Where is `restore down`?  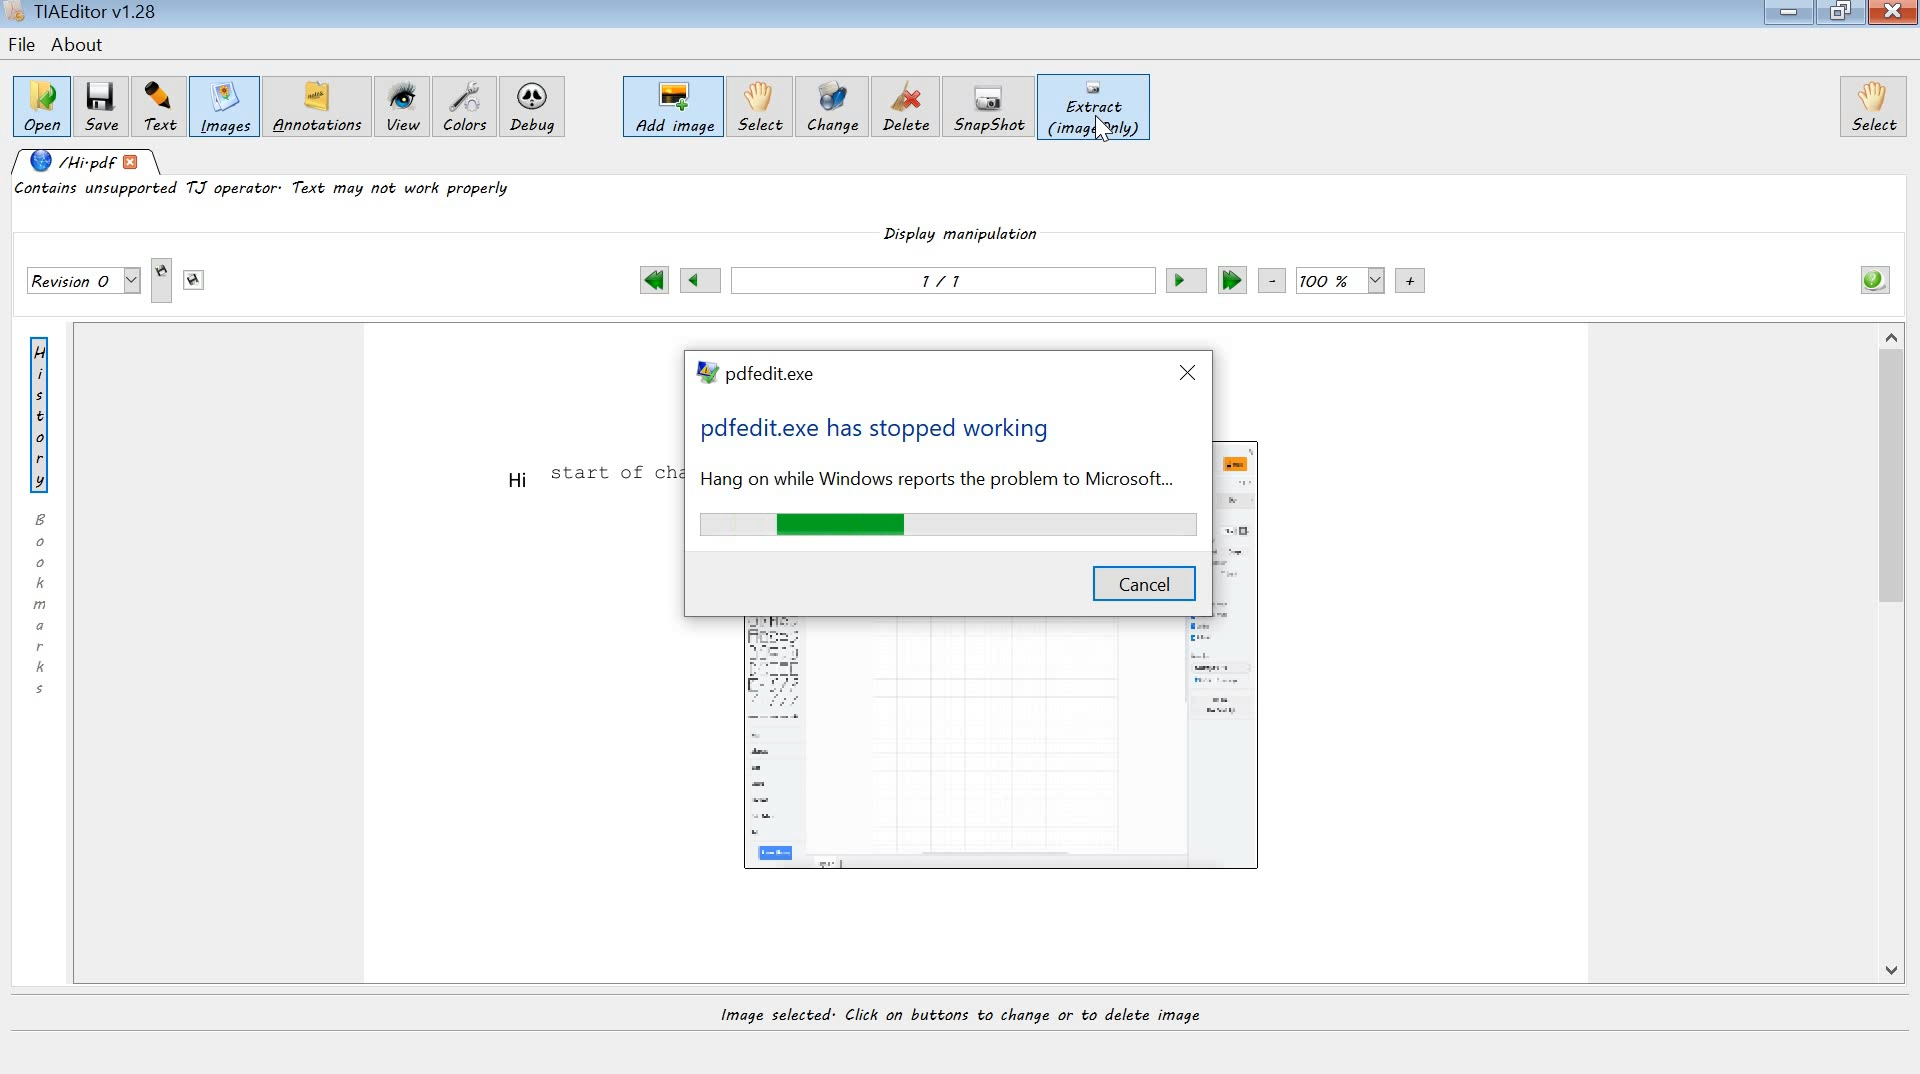
restore down is located at coordinates (1843, 12).